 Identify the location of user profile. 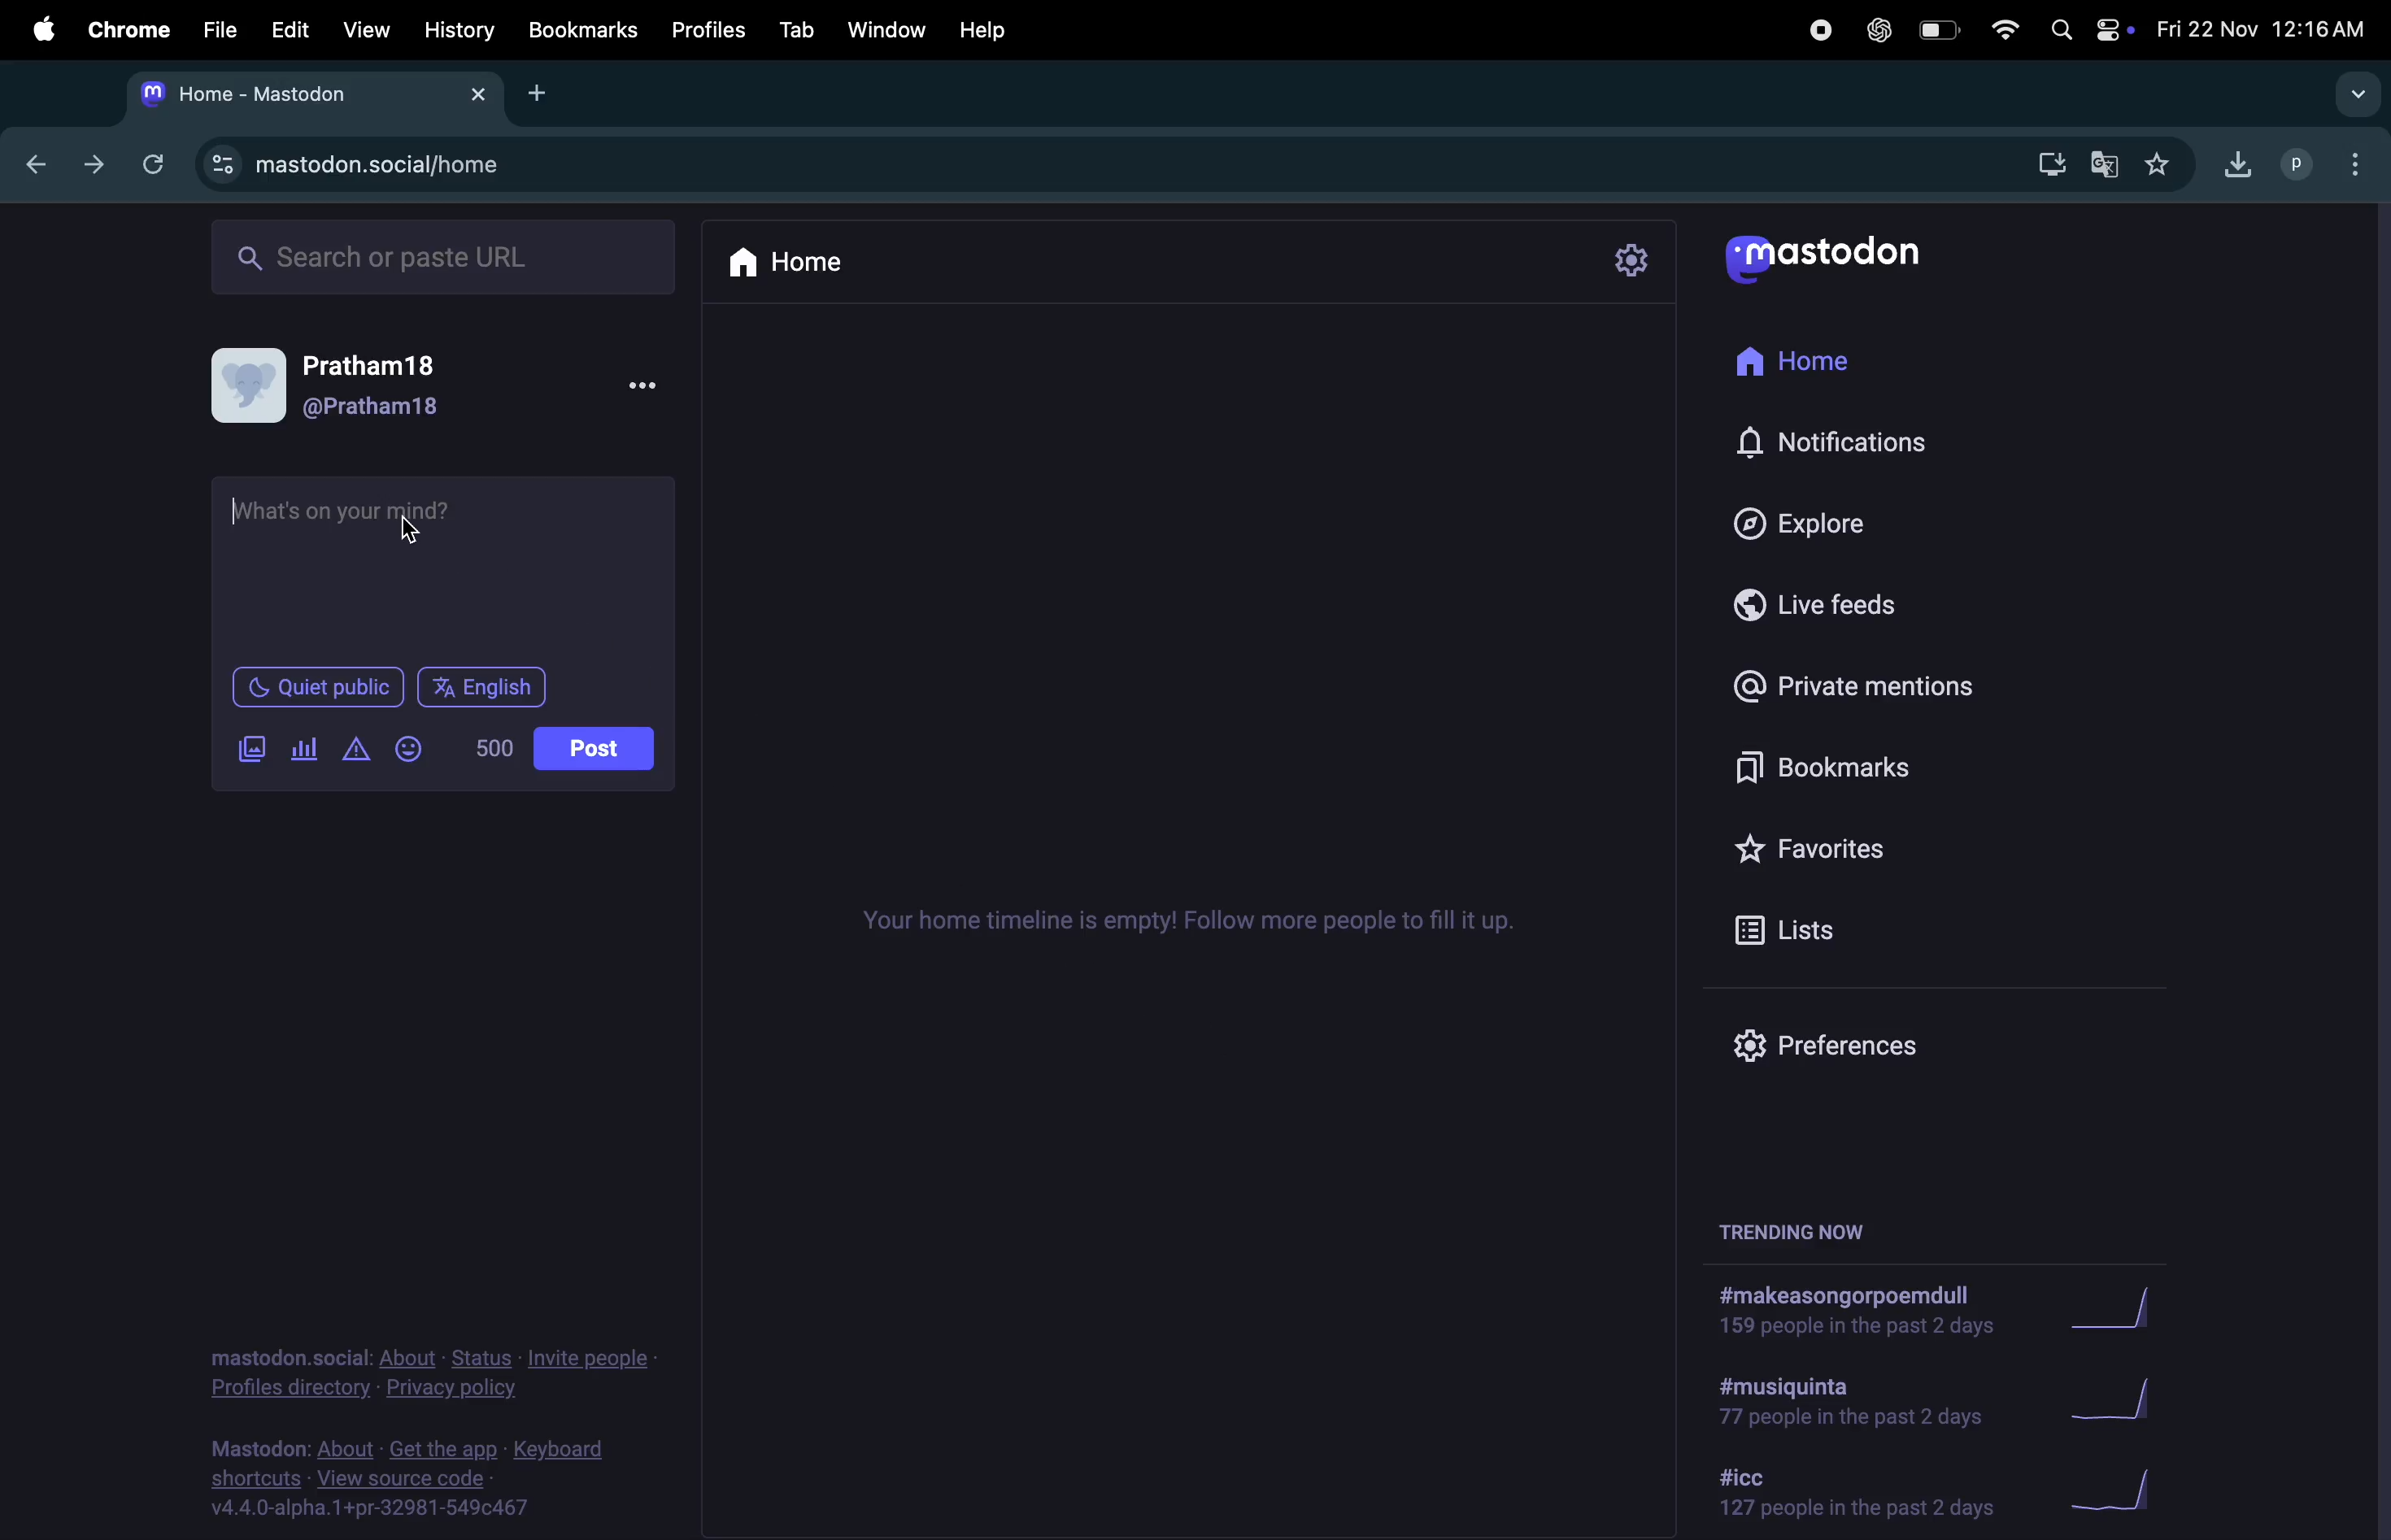
(441, 387).